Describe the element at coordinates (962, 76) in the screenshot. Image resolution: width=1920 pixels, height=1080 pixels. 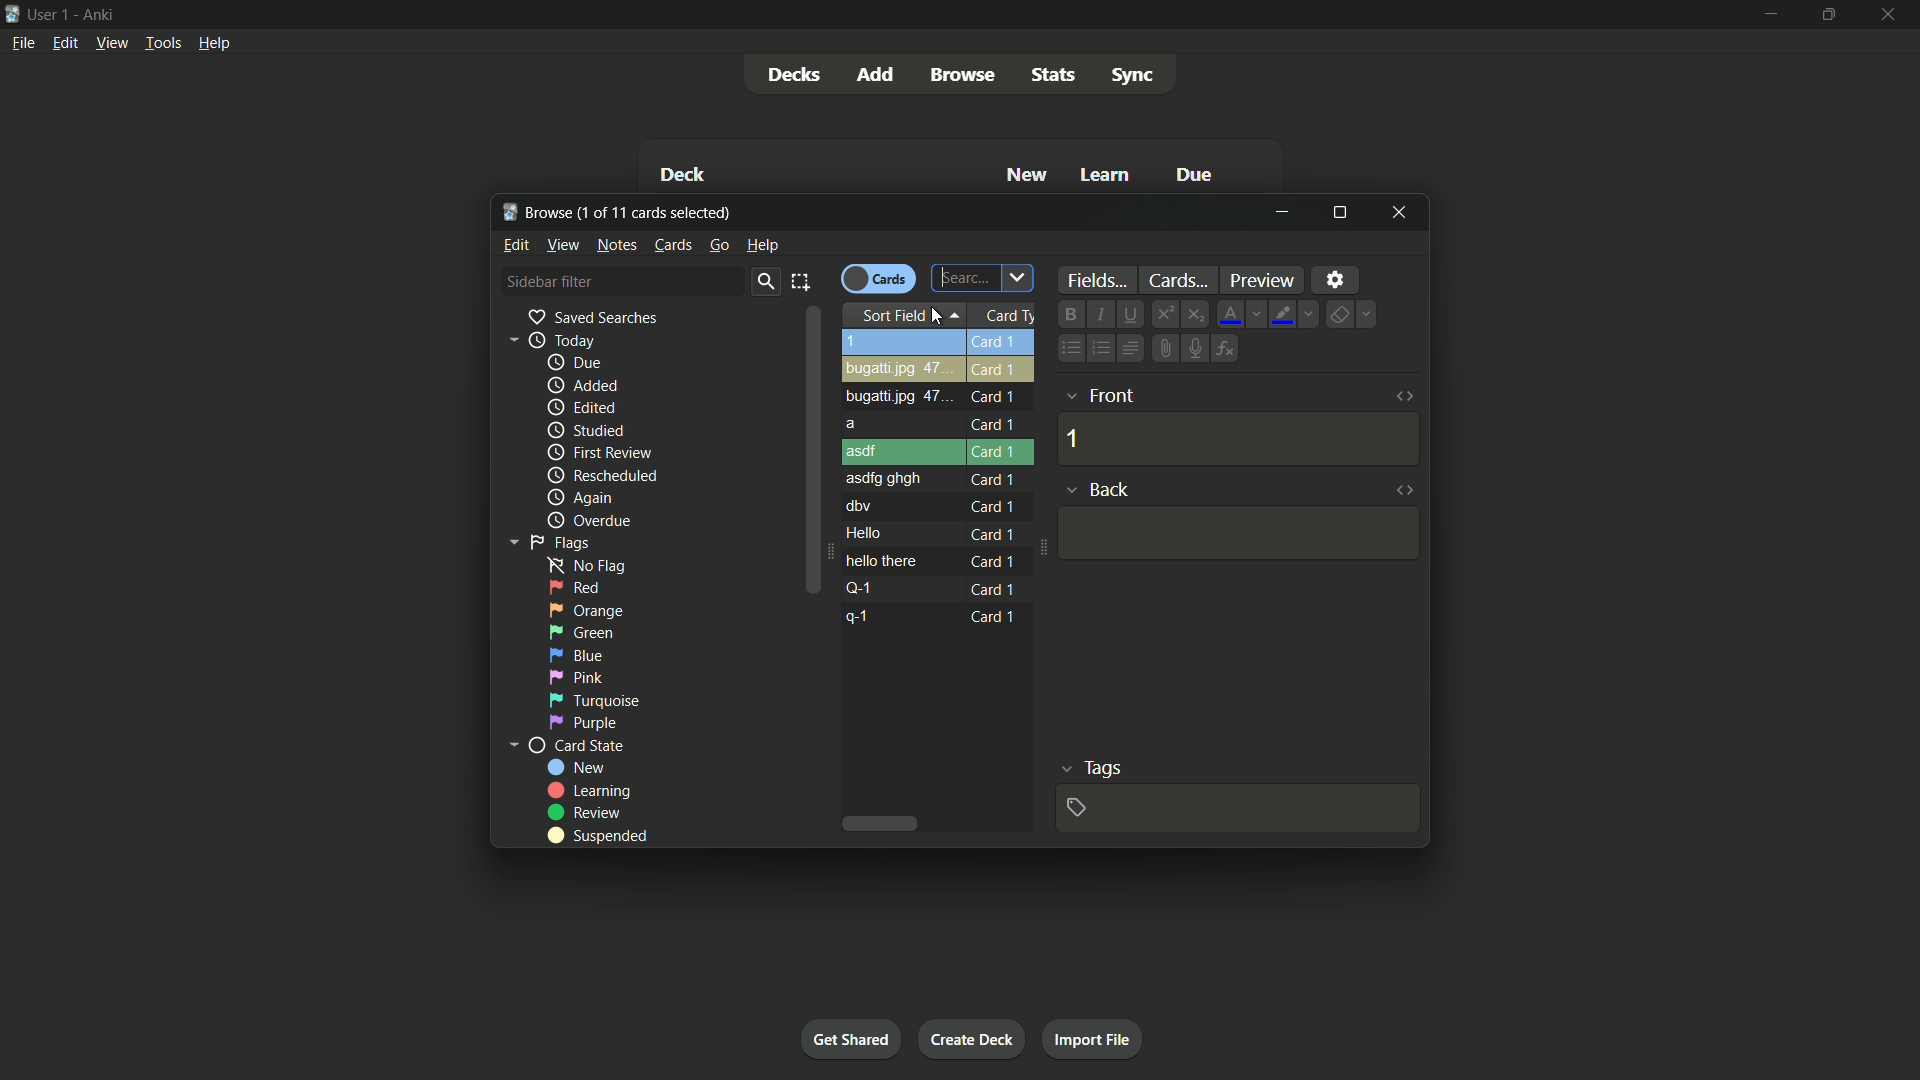
I see `browse` at that location.